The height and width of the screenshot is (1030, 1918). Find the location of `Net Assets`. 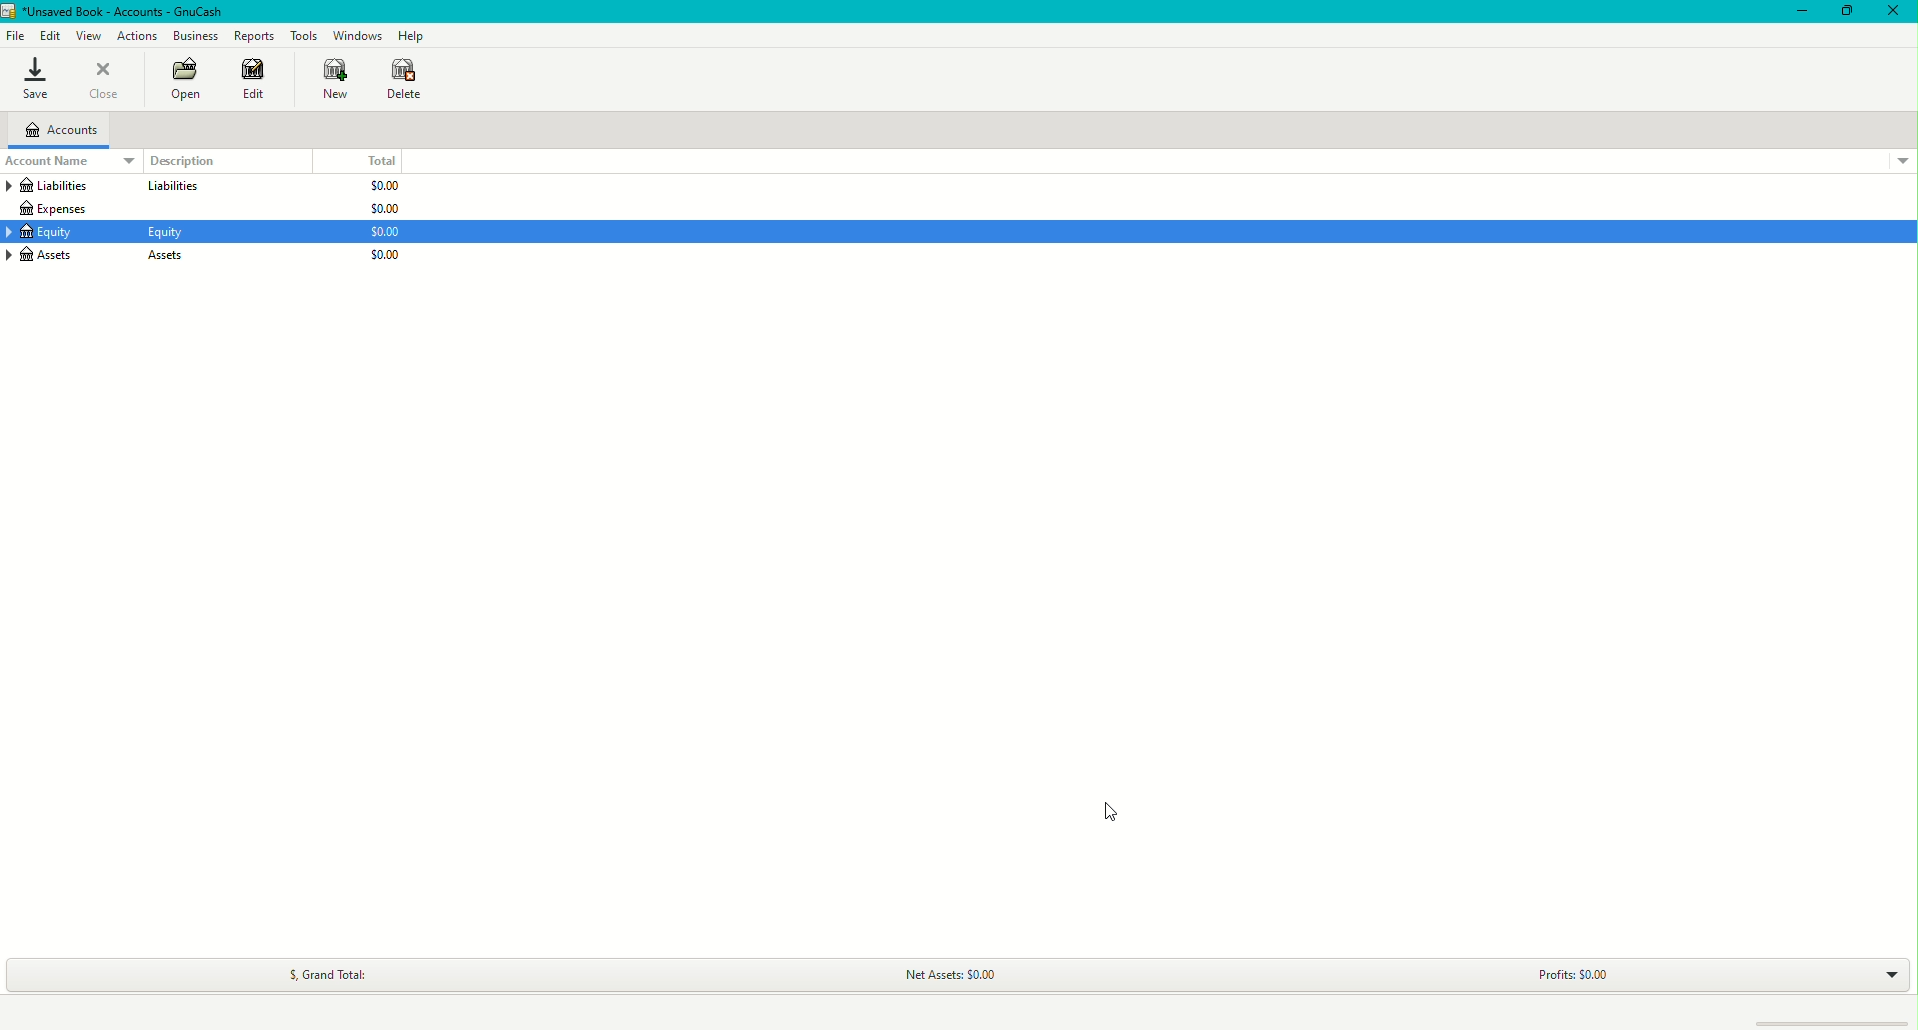

Net Assets is located at coordinates (946, 975).